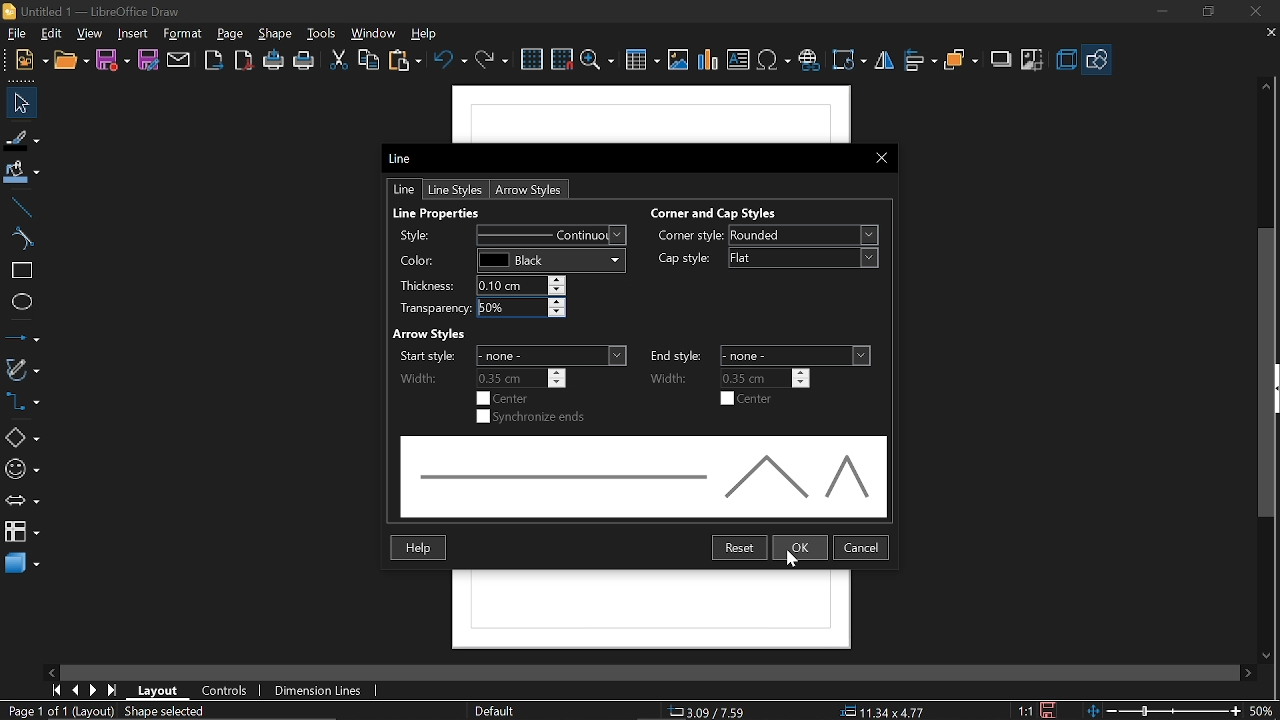  Describe the element at coordinates (738, 548) in the screenshot. I see `reset` at that location.